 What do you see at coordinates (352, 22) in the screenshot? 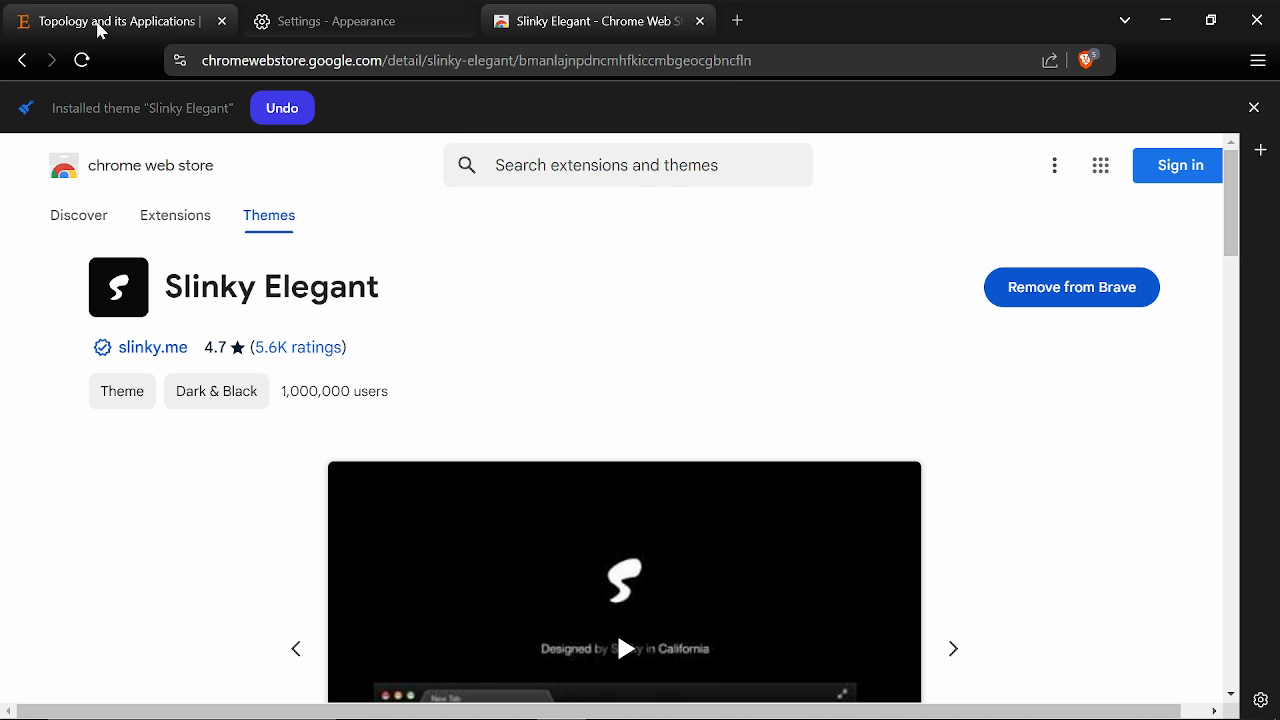
I see `Settings tab` at bounding box center [352, 22].